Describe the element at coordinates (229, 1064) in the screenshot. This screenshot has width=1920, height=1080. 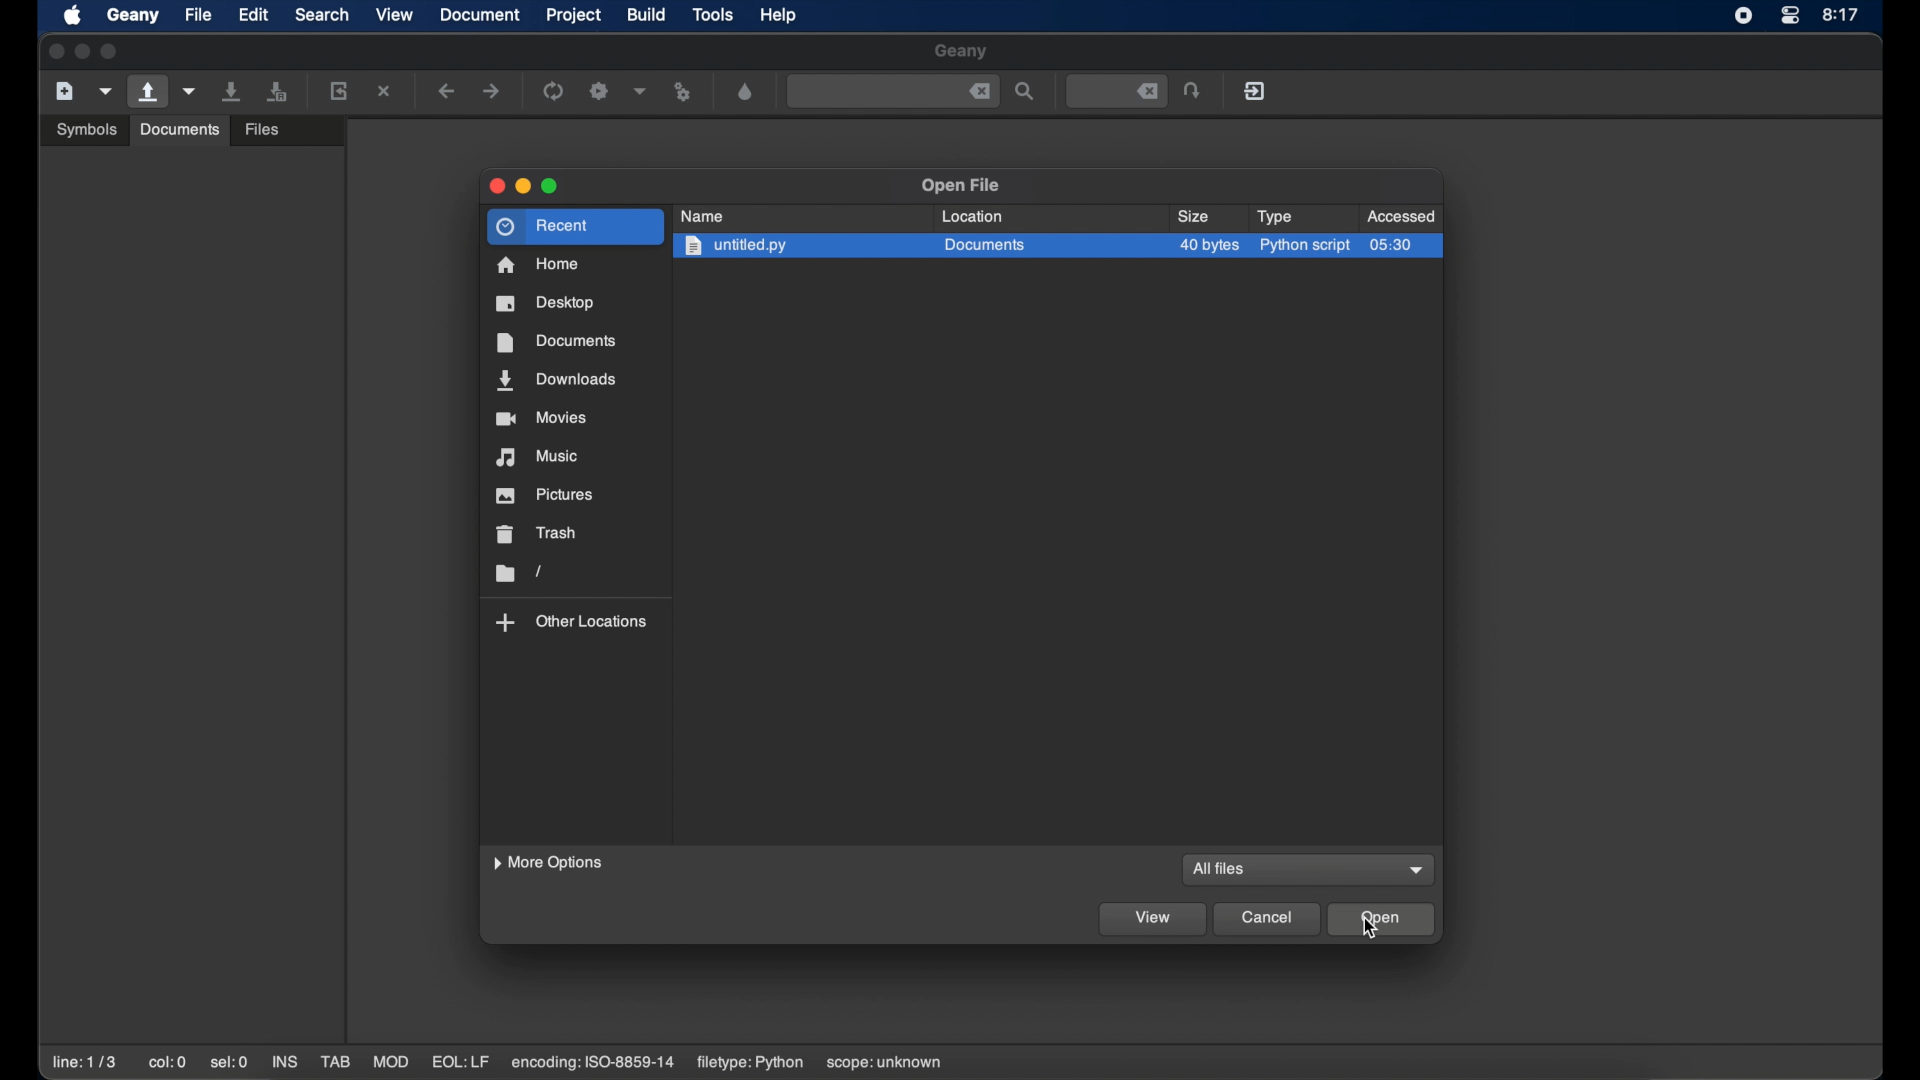
I see `sel:0` at that location.